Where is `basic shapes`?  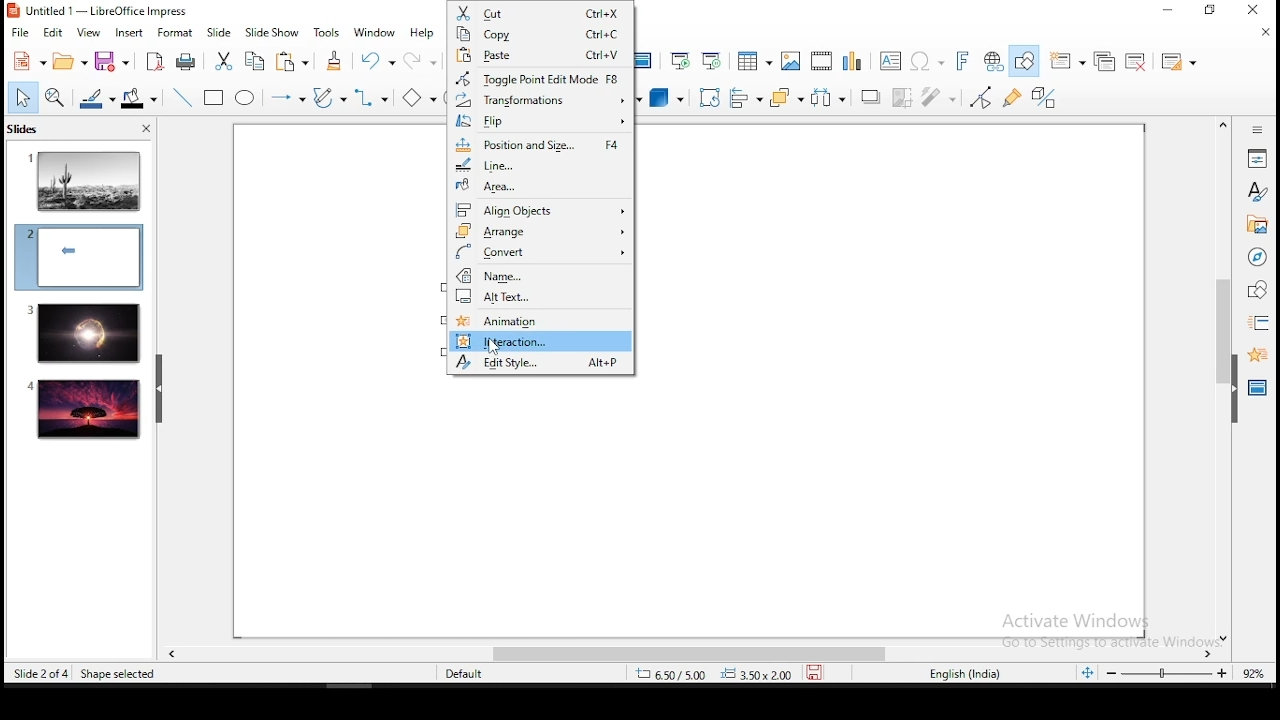 basic shapes is located at coordinates (415, 94).